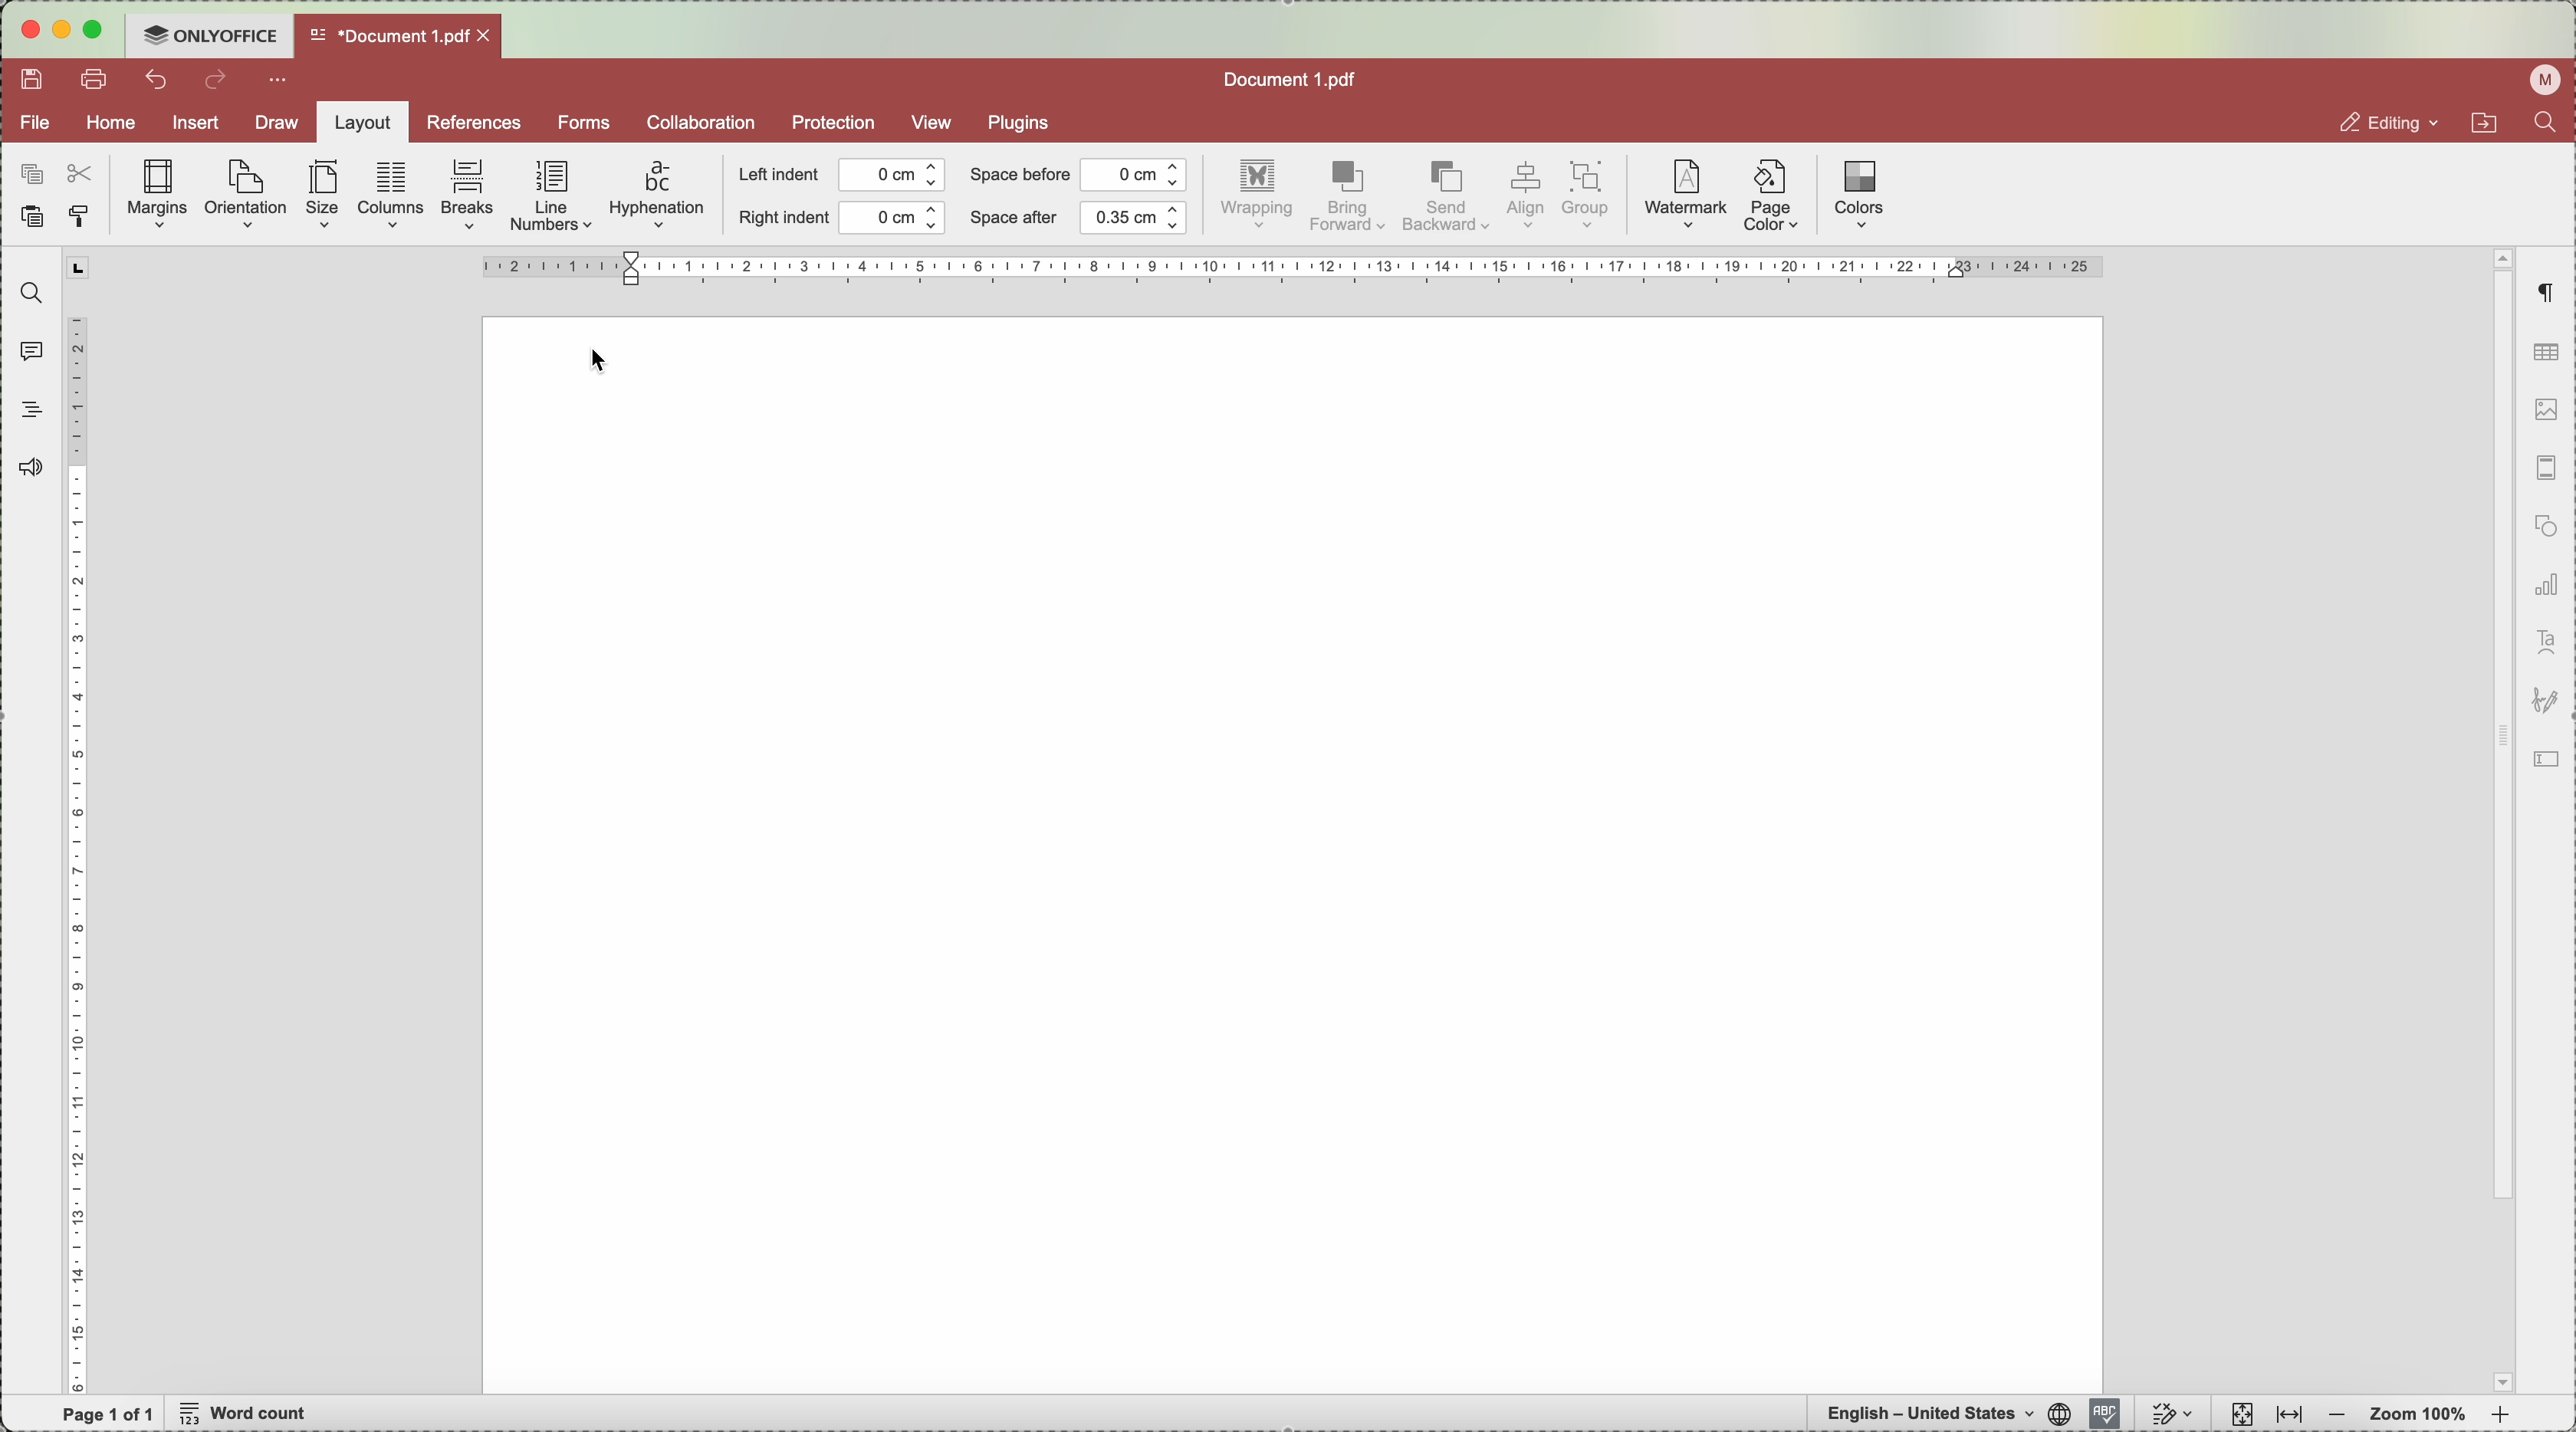 This screenshot has height=1432, width=2576. I want to click on zoom in, so click(2500, 1417).